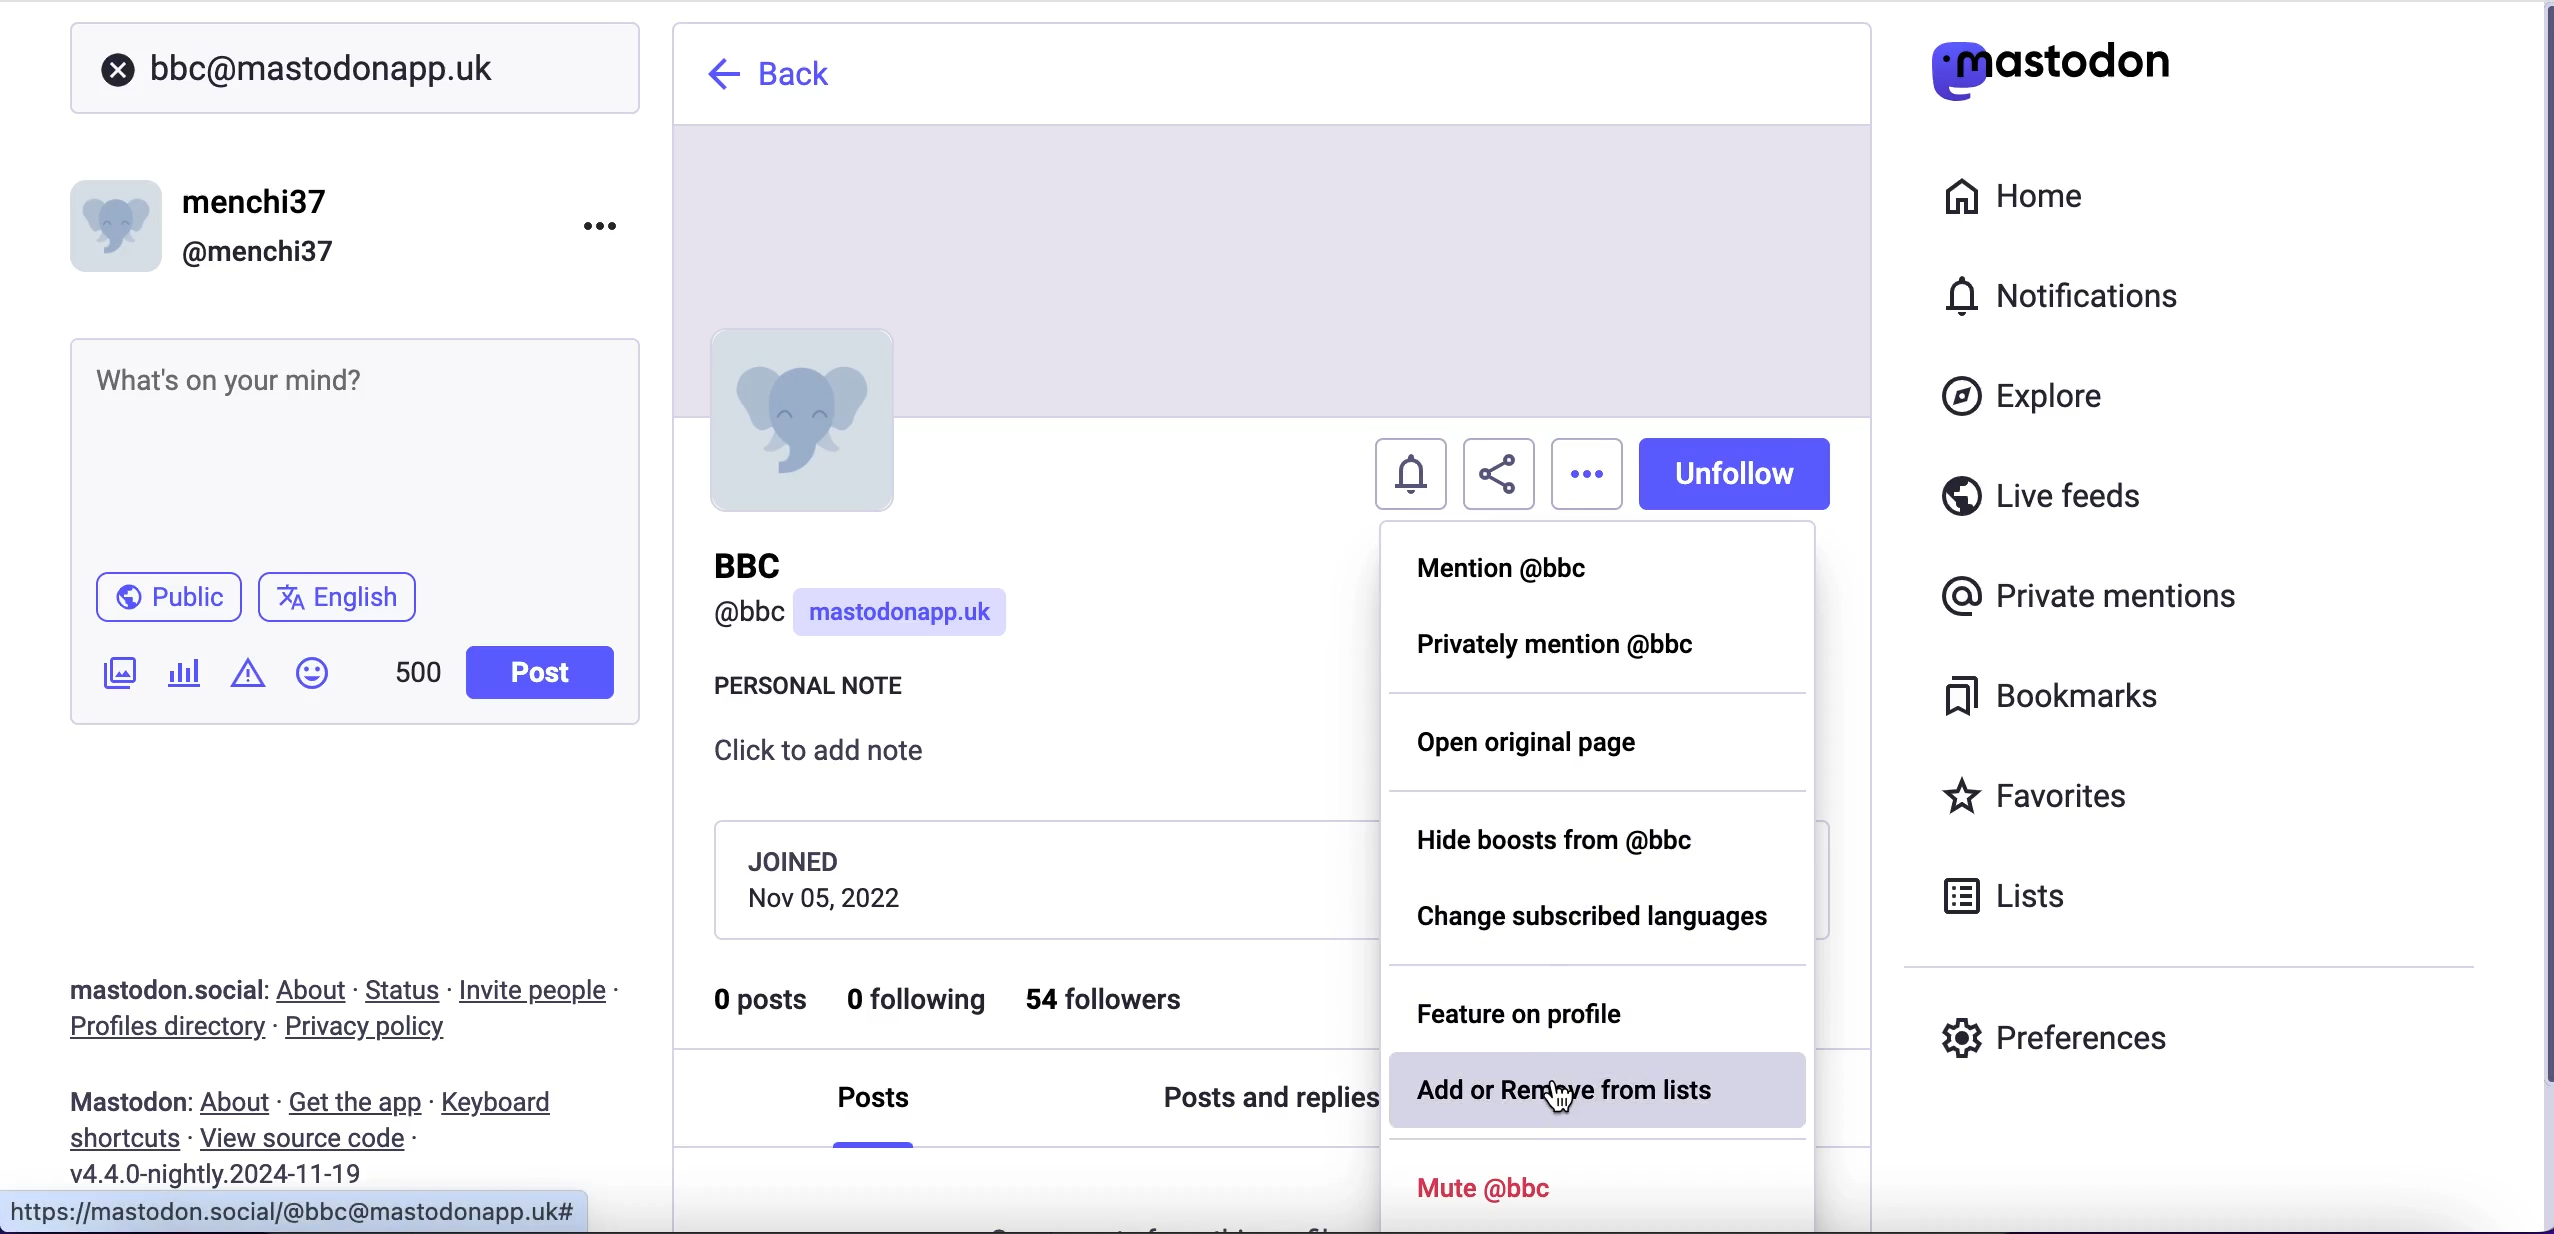 The image size is (2554, 1234). I want to click on add or remove from lists, so click(1593, 1082).